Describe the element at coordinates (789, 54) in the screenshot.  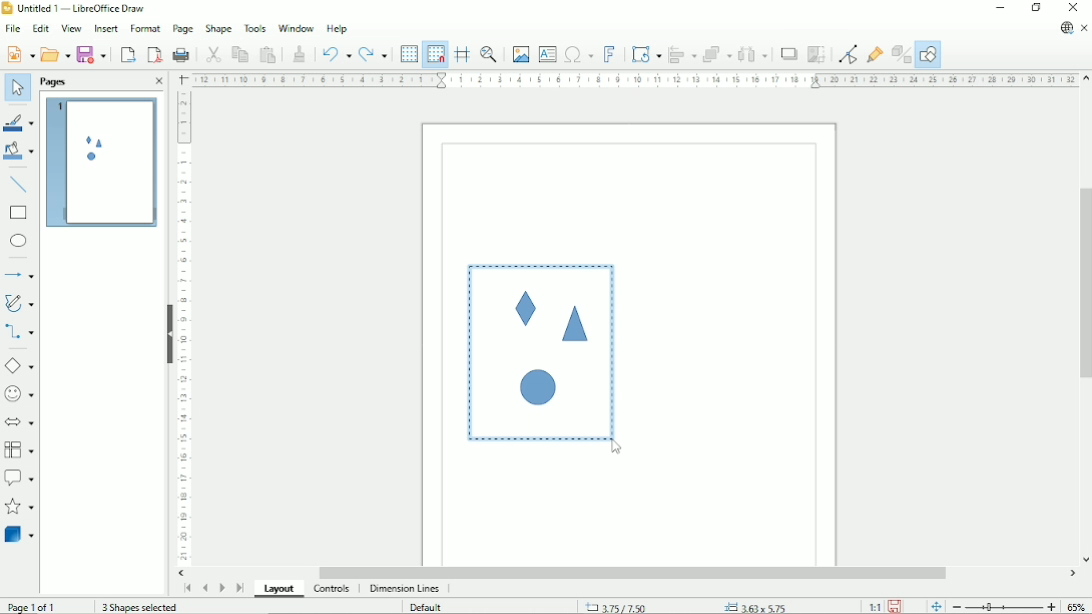
I see `Shadow` at that location.